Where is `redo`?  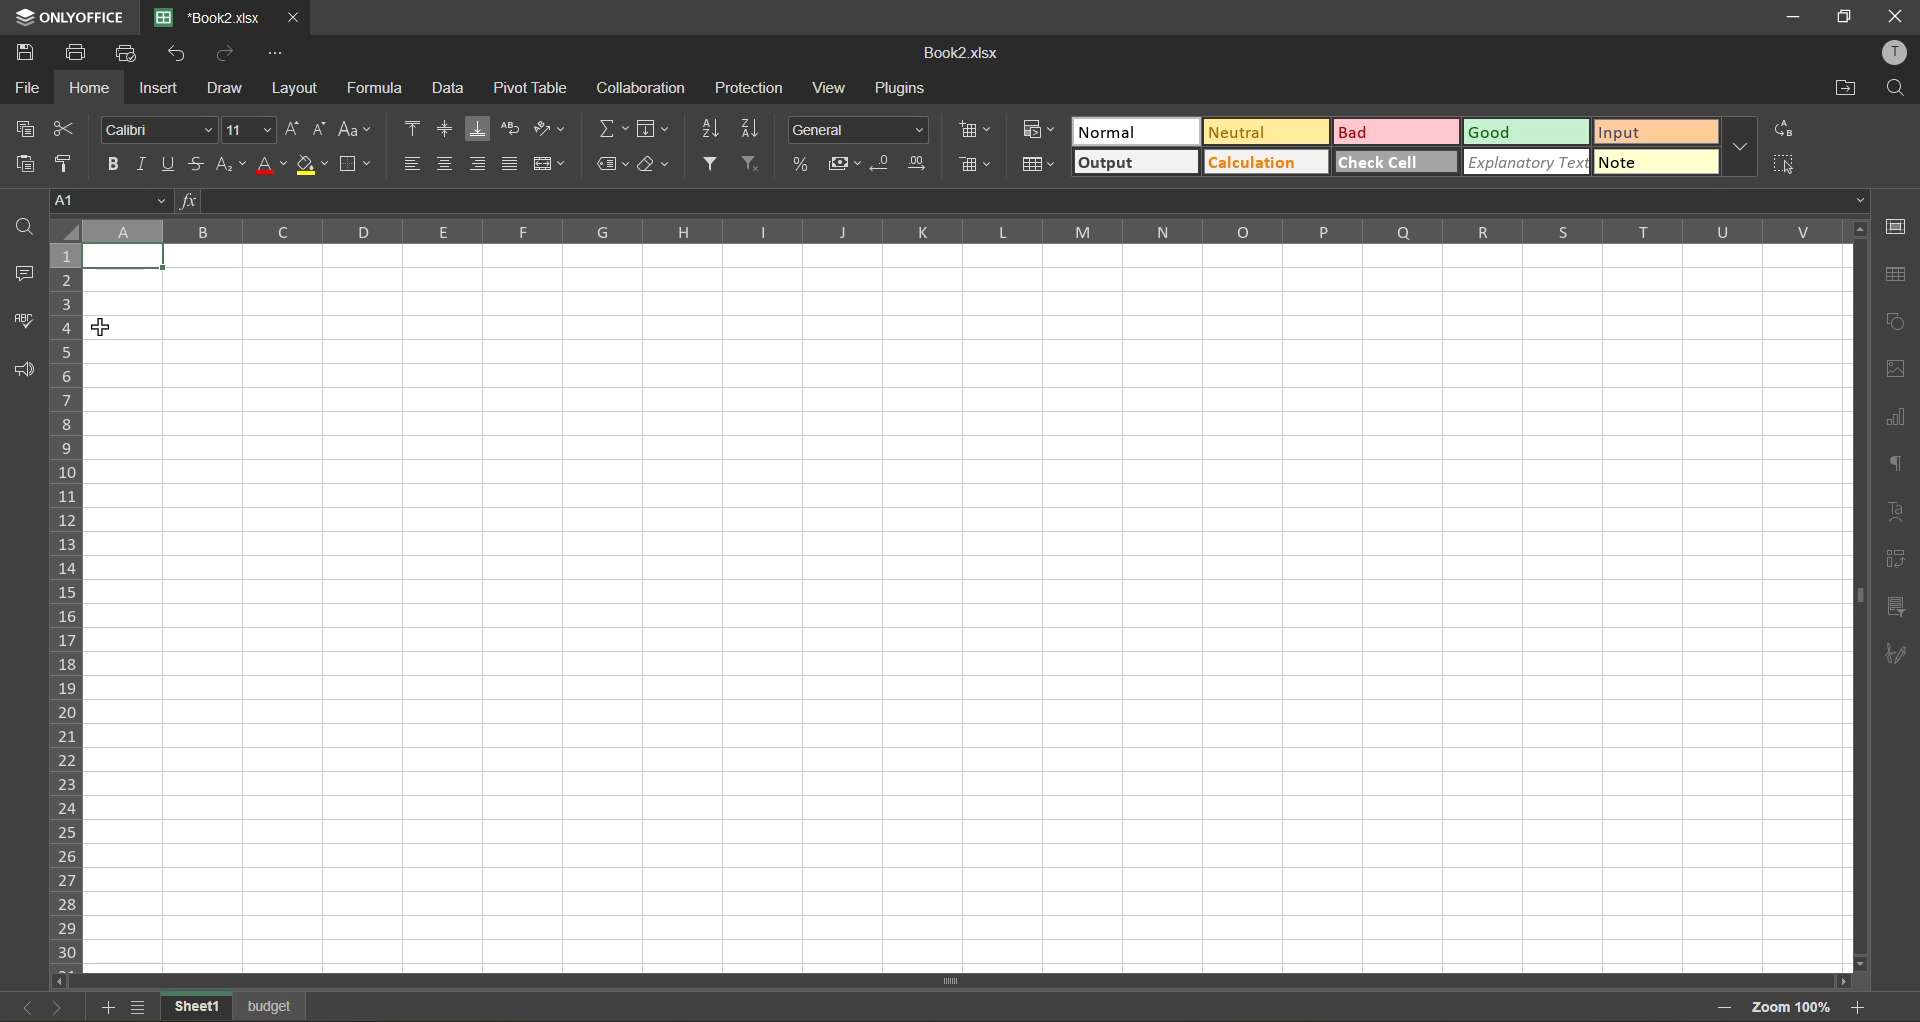 redo is located at coordinates (227, 55).